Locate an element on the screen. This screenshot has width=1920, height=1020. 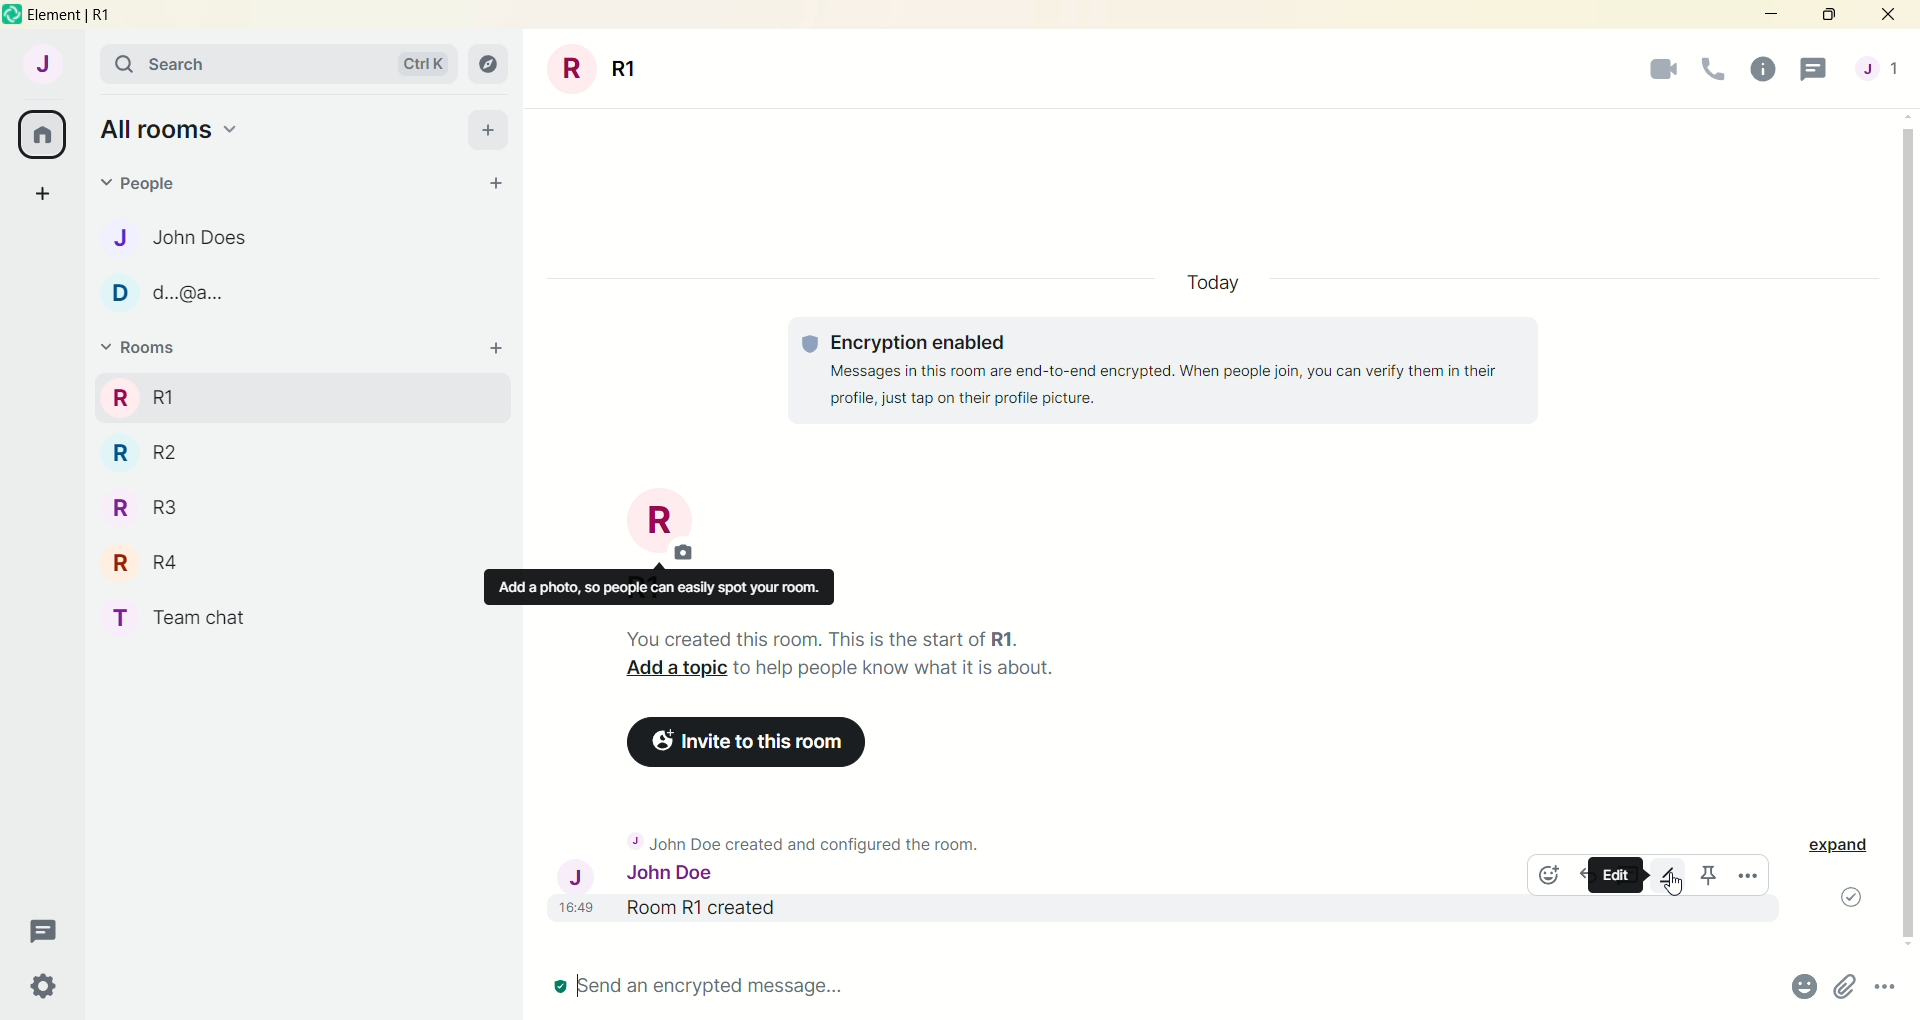
J John Does is located at coordinates (192, 238).